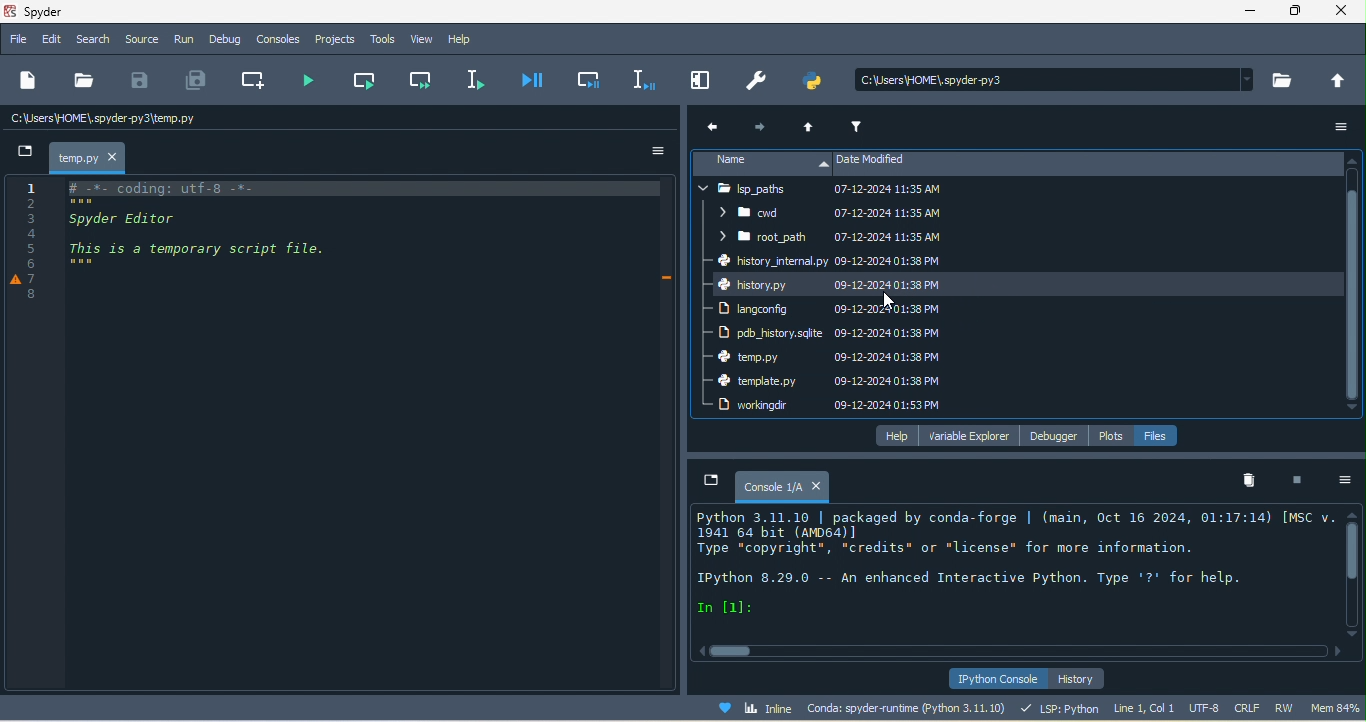 The image size is (1366, 722). Describe the element at coordinates (908, 282) in the screenshot. I see `date modified` at that location.